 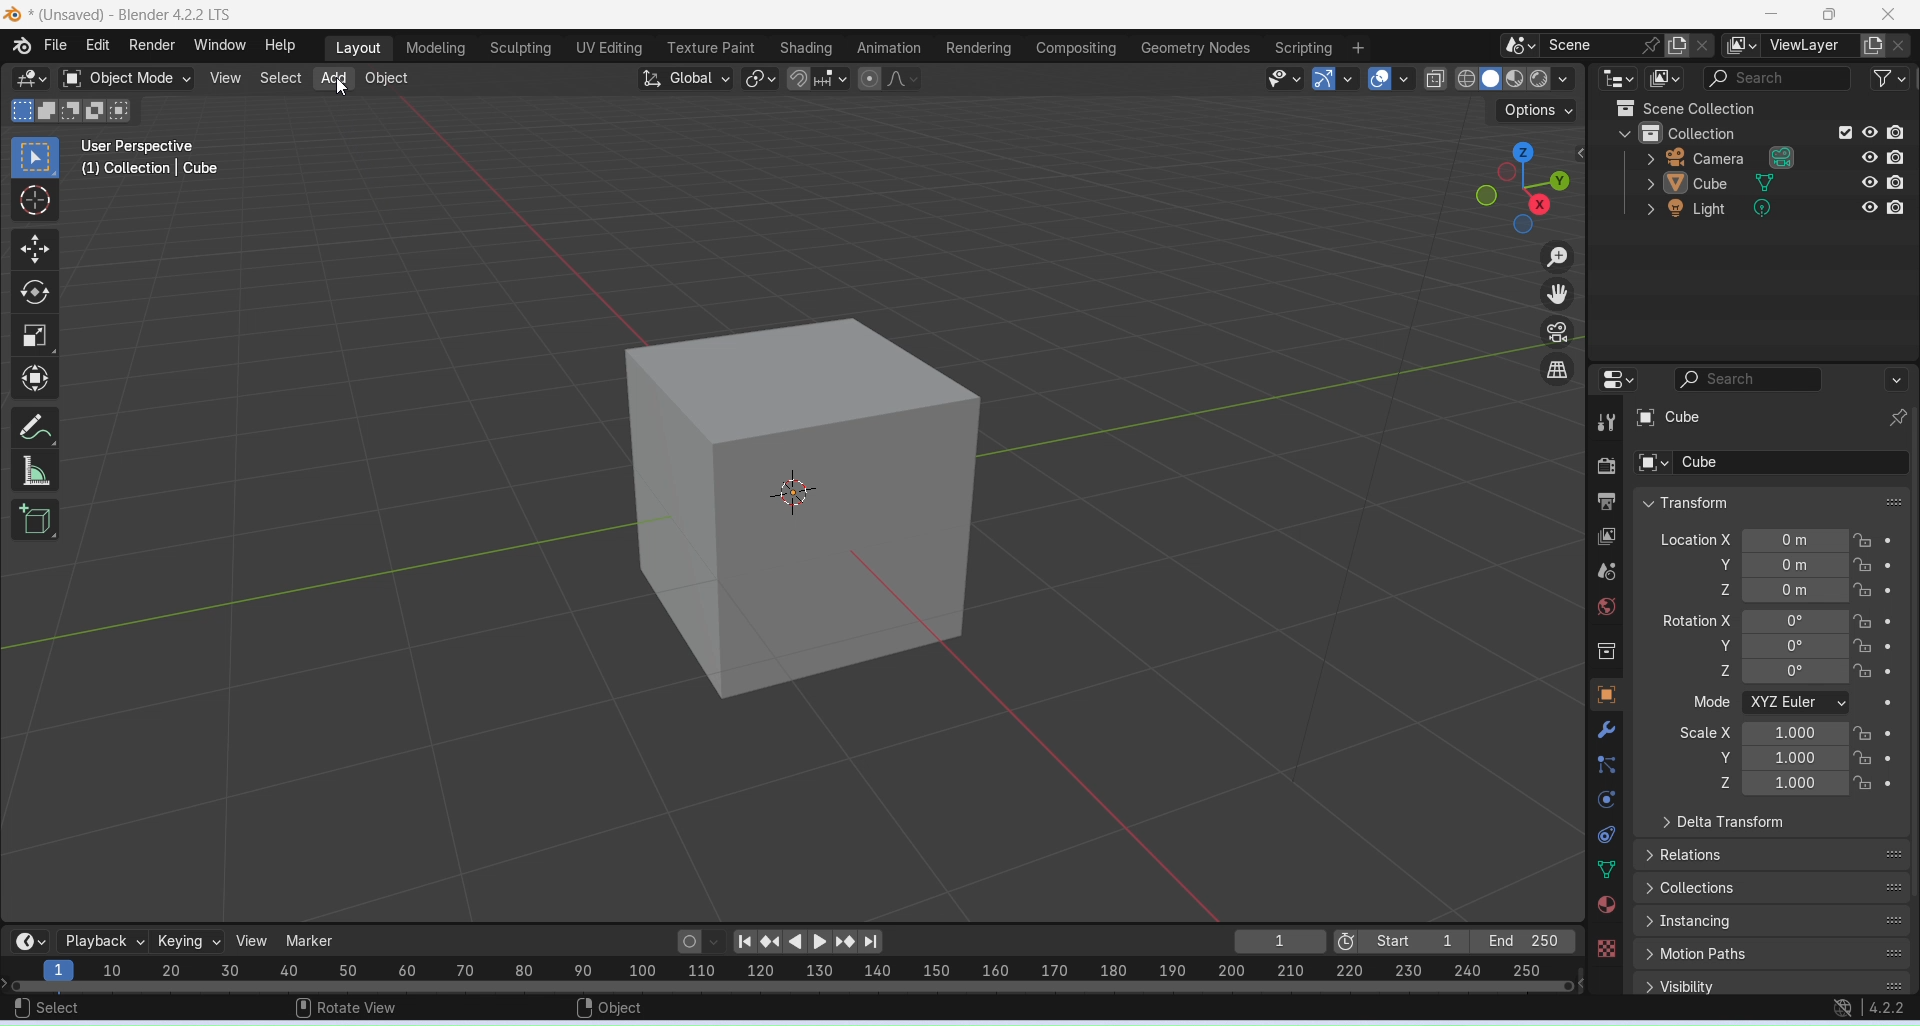 I want to click on option, so click(x=1743, y=46).